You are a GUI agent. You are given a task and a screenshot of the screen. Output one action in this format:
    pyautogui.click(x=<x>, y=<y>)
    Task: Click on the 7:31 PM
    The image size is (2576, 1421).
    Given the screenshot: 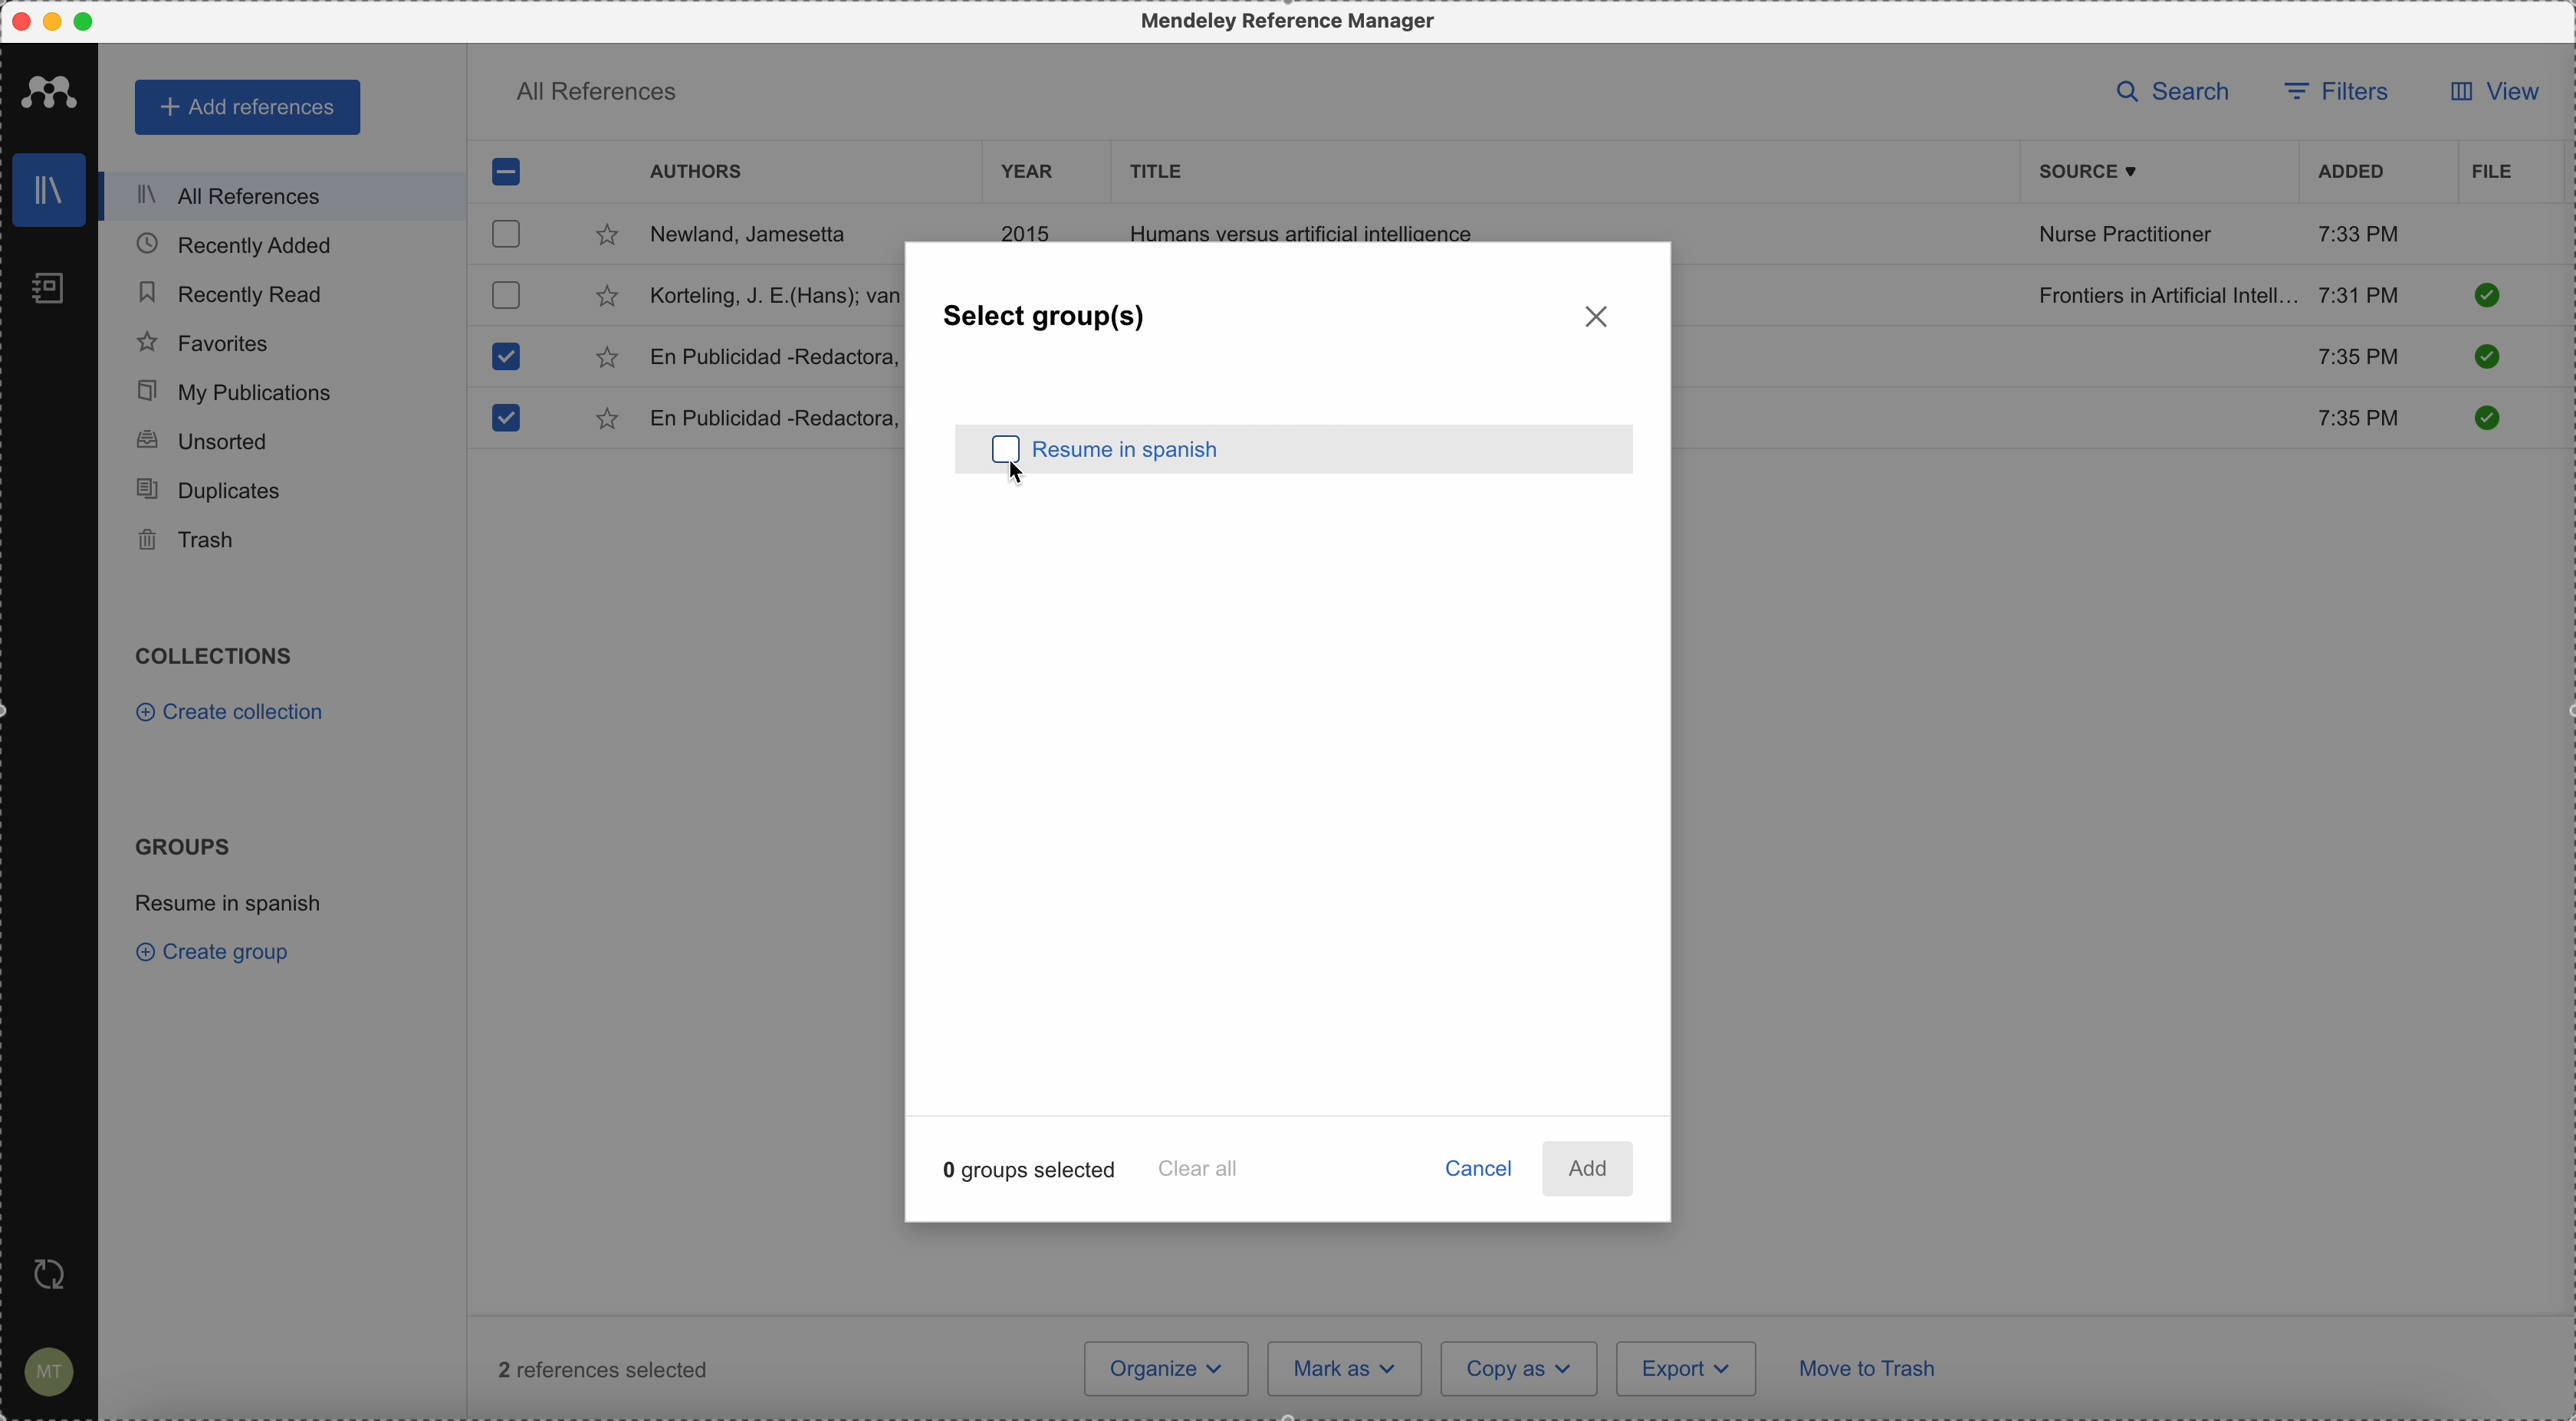 What is the action you would take?
    pyautogui.click(x=2359, y=293)
    